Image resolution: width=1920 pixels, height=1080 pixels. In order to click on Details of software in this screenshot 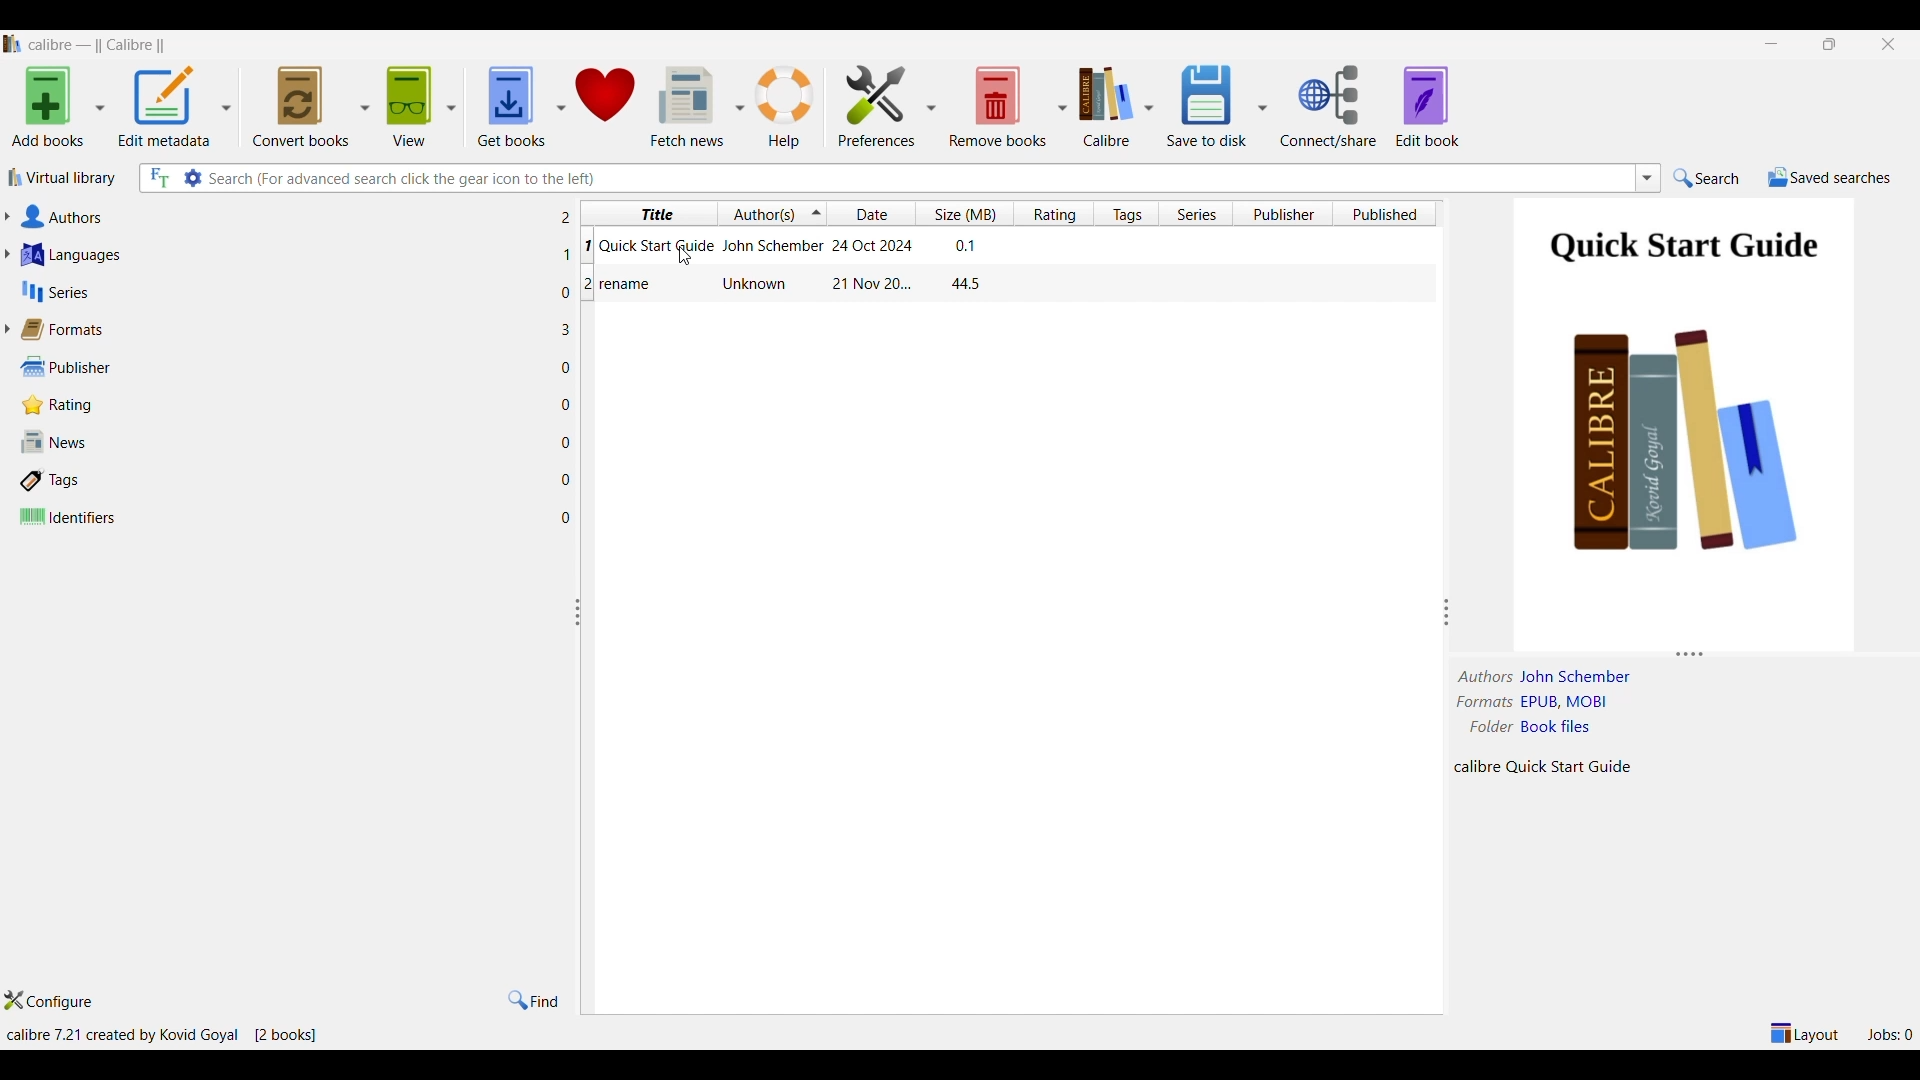, I will do `click(163, 1035)`.